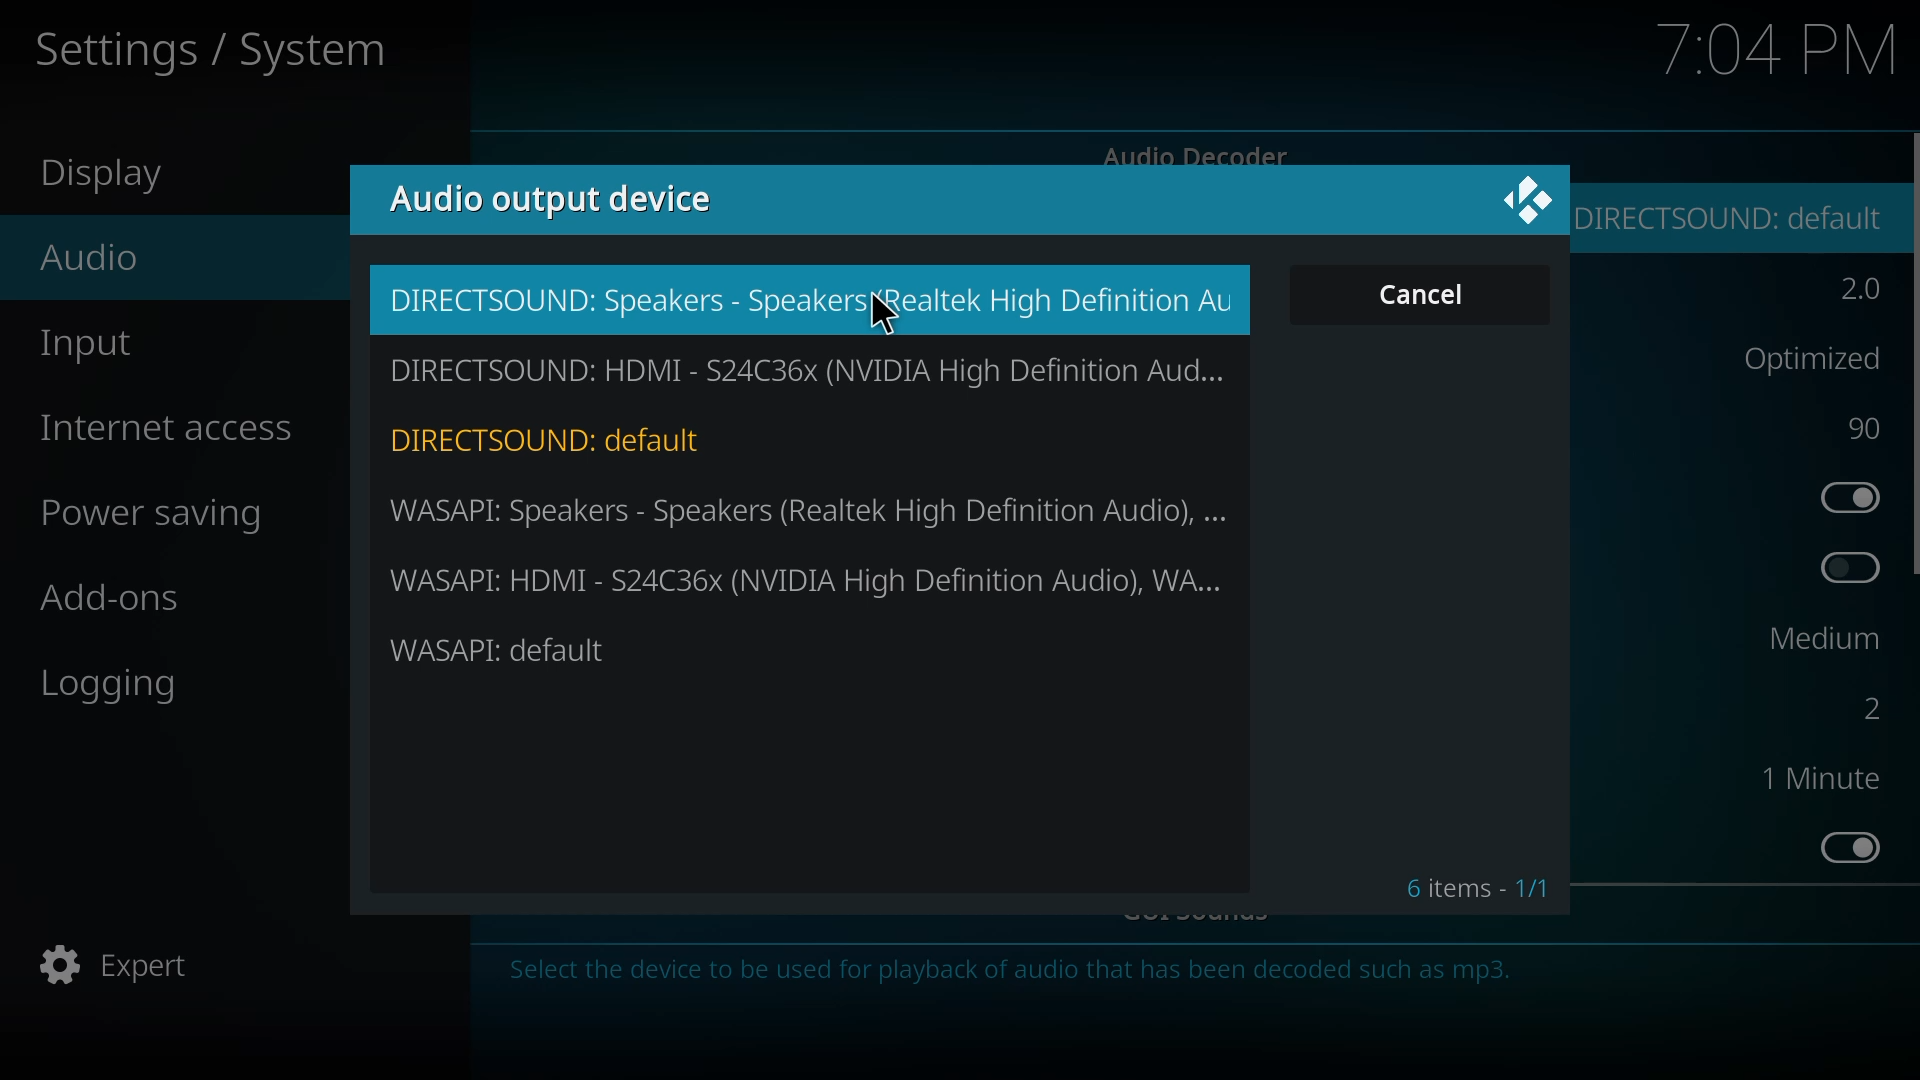 The width and height of the screenshot is (1920, 1080). What do you see at coordinates (93, 348) in the screenshot?
I see `input` at bounding box center [93, 348].